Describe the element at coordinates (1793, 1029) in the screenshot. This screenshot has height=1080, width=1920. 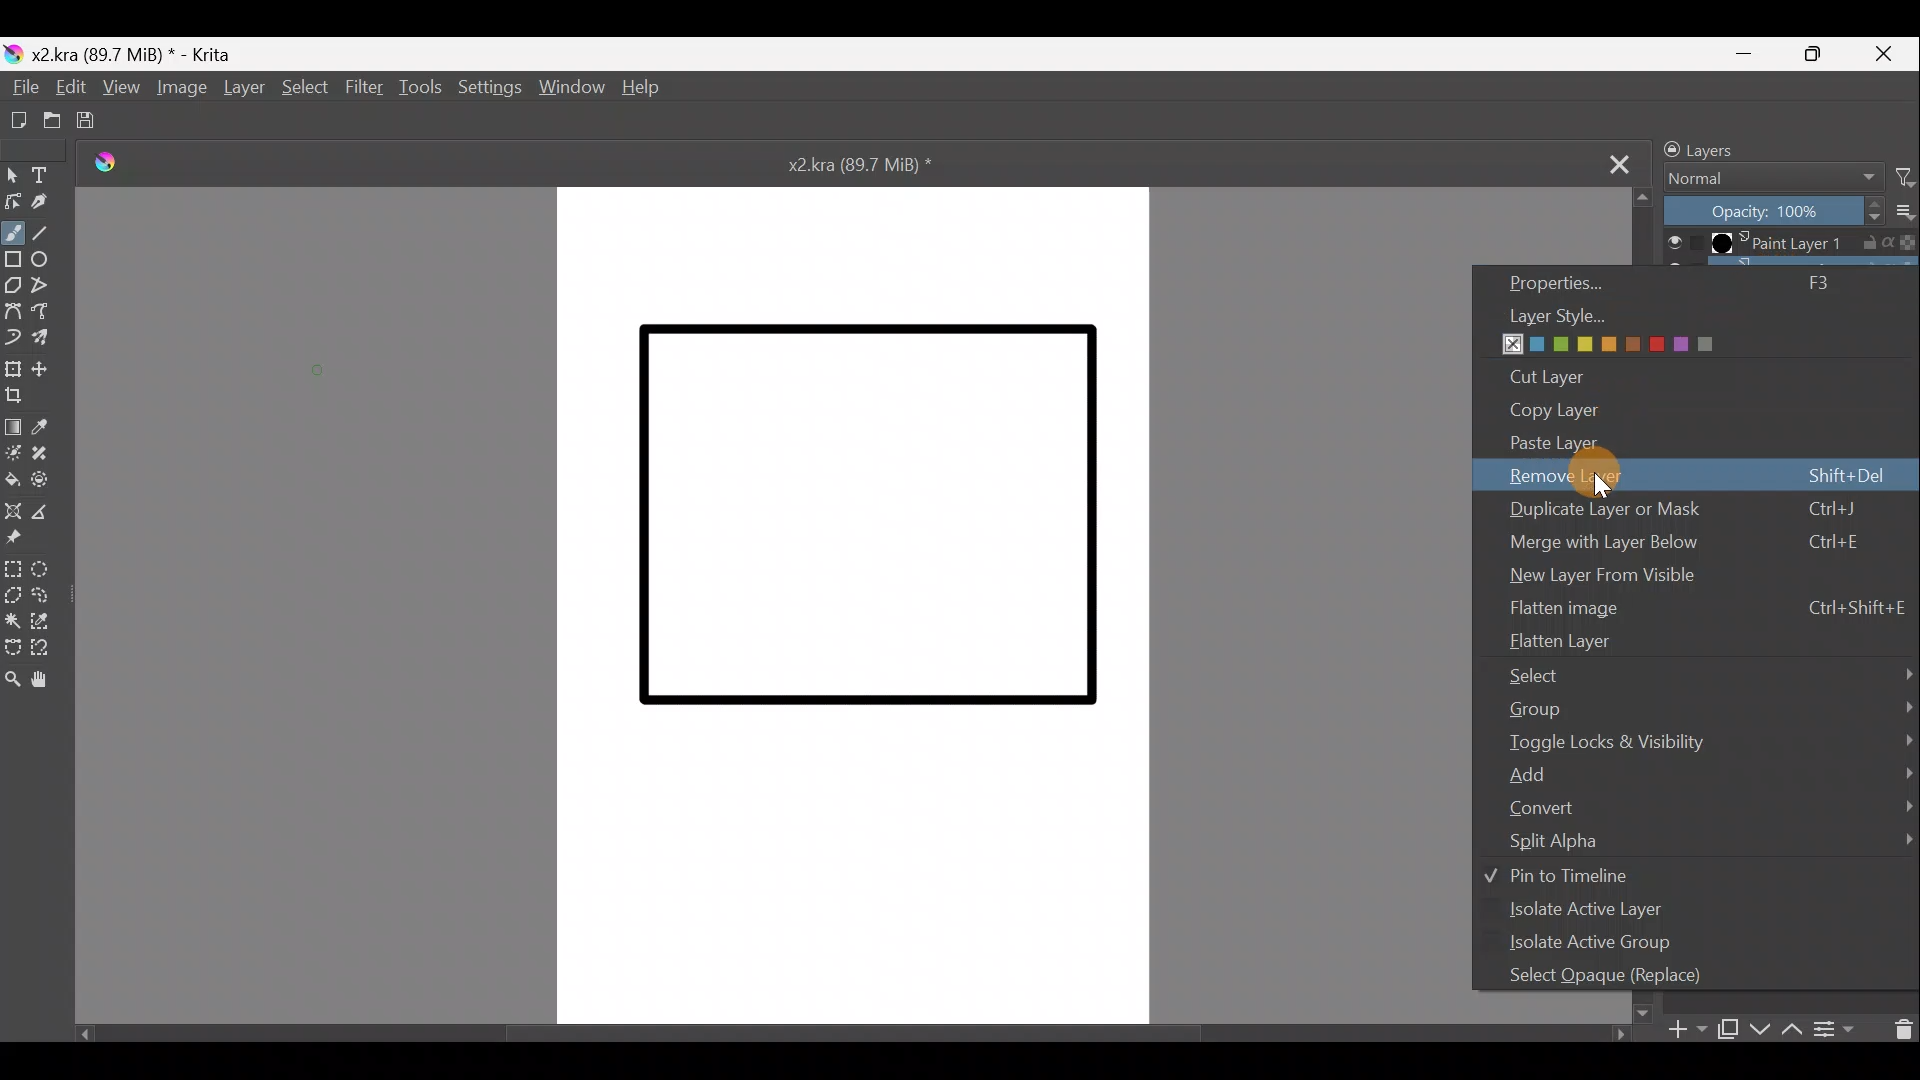
I see `Move layer/mask up` at that location.